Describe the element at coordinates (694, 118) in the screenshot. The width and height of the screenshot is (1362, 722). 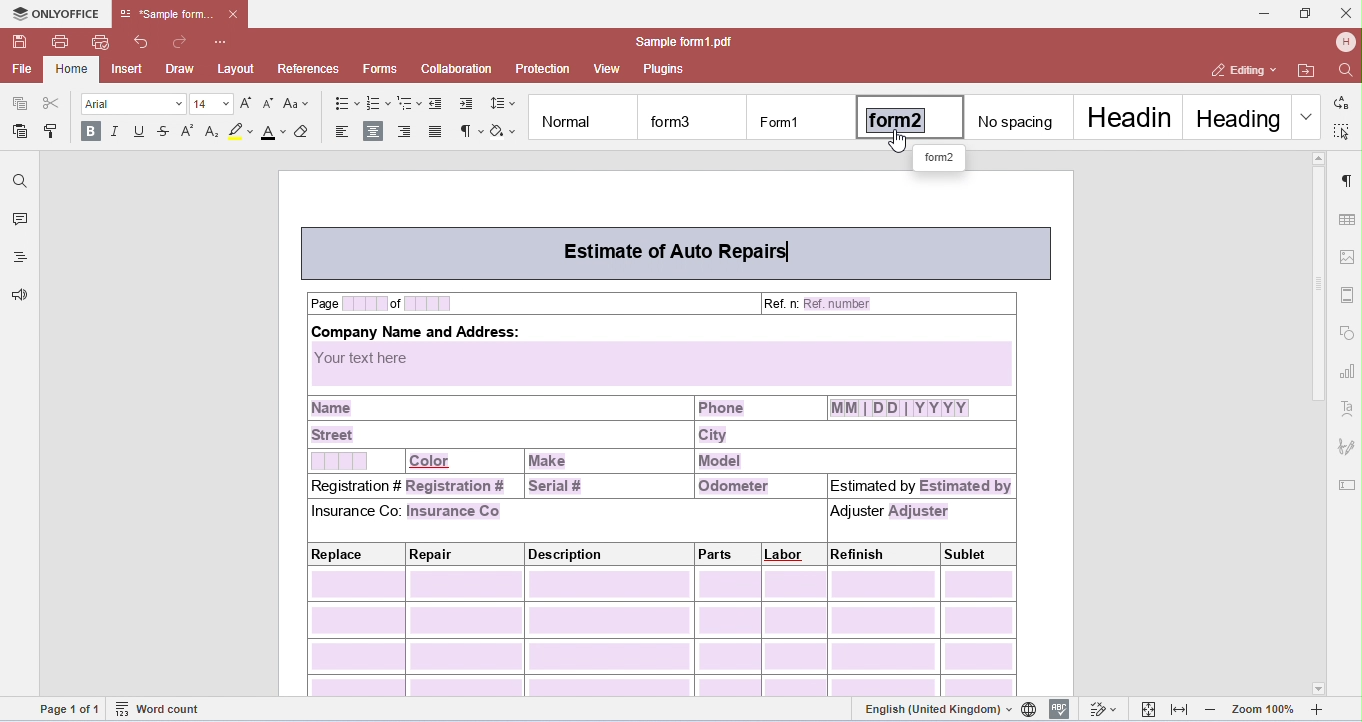
I see `form3` at that location.